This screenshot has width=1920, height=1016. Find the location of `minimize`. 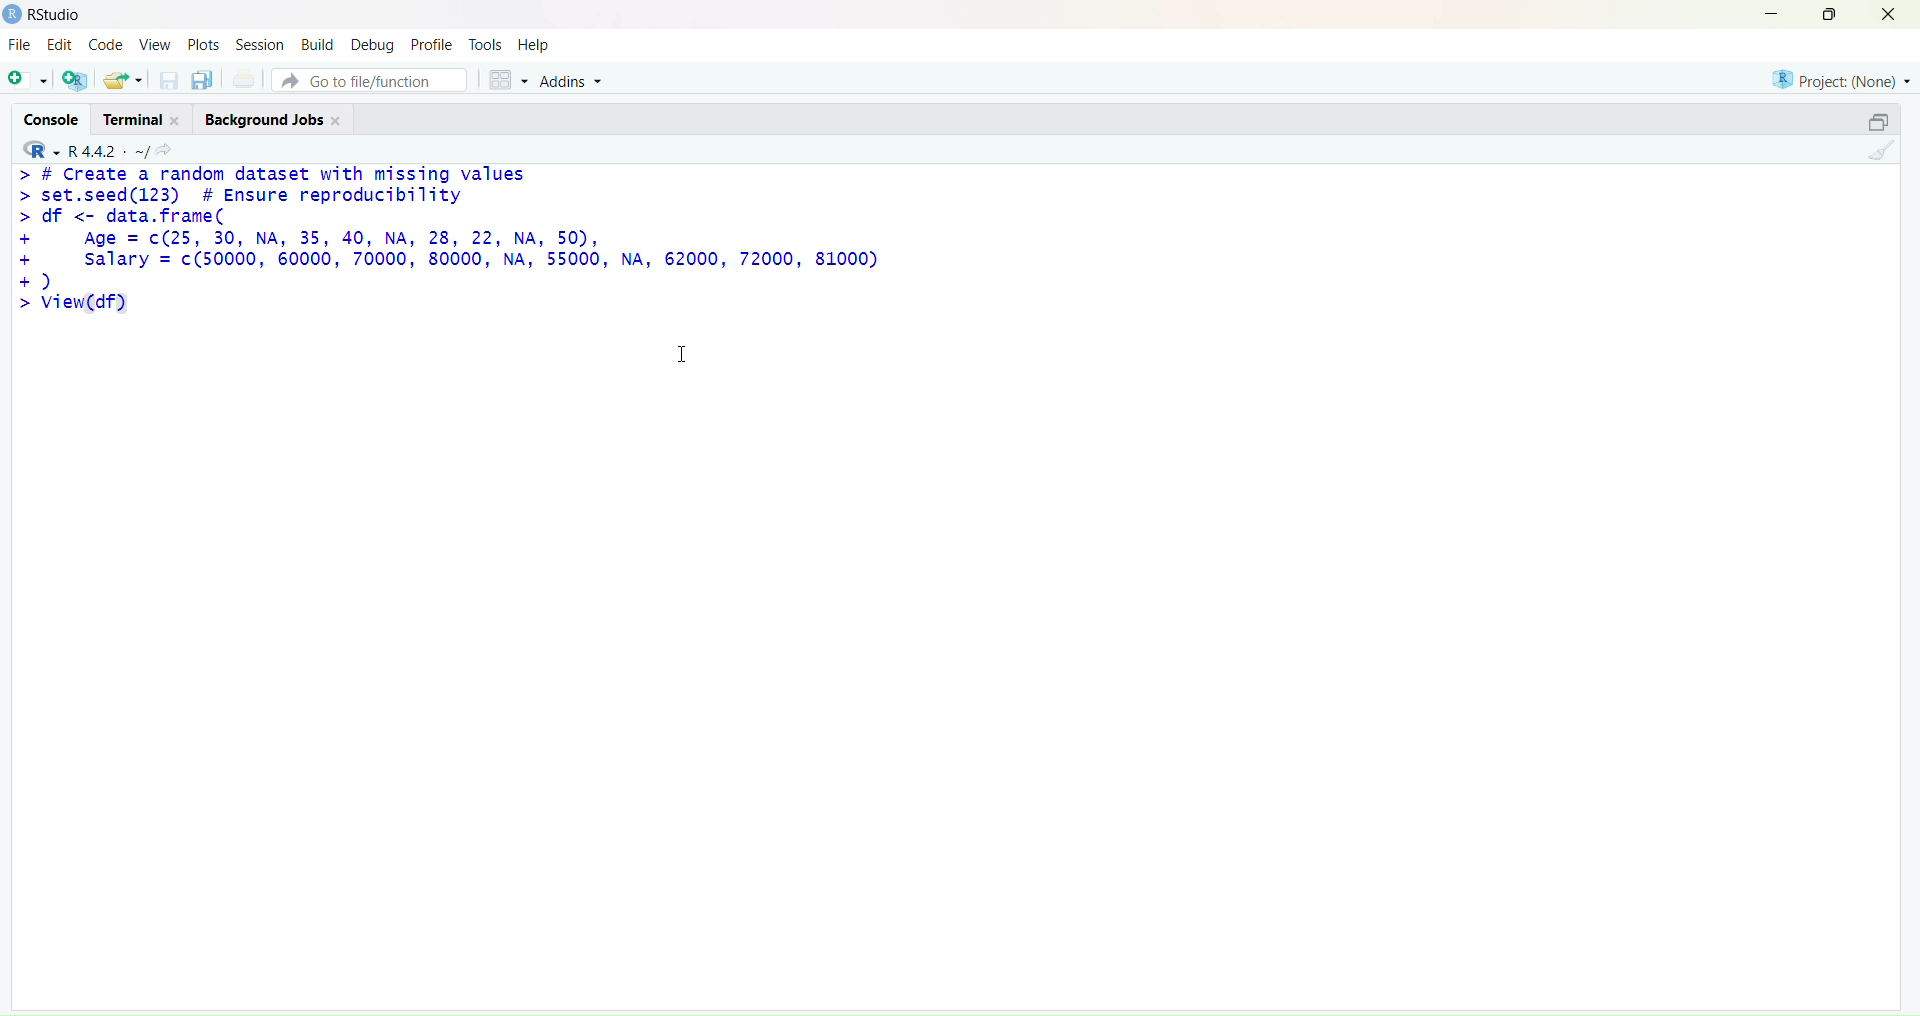

minimize is located at coordinates (1765, 13).